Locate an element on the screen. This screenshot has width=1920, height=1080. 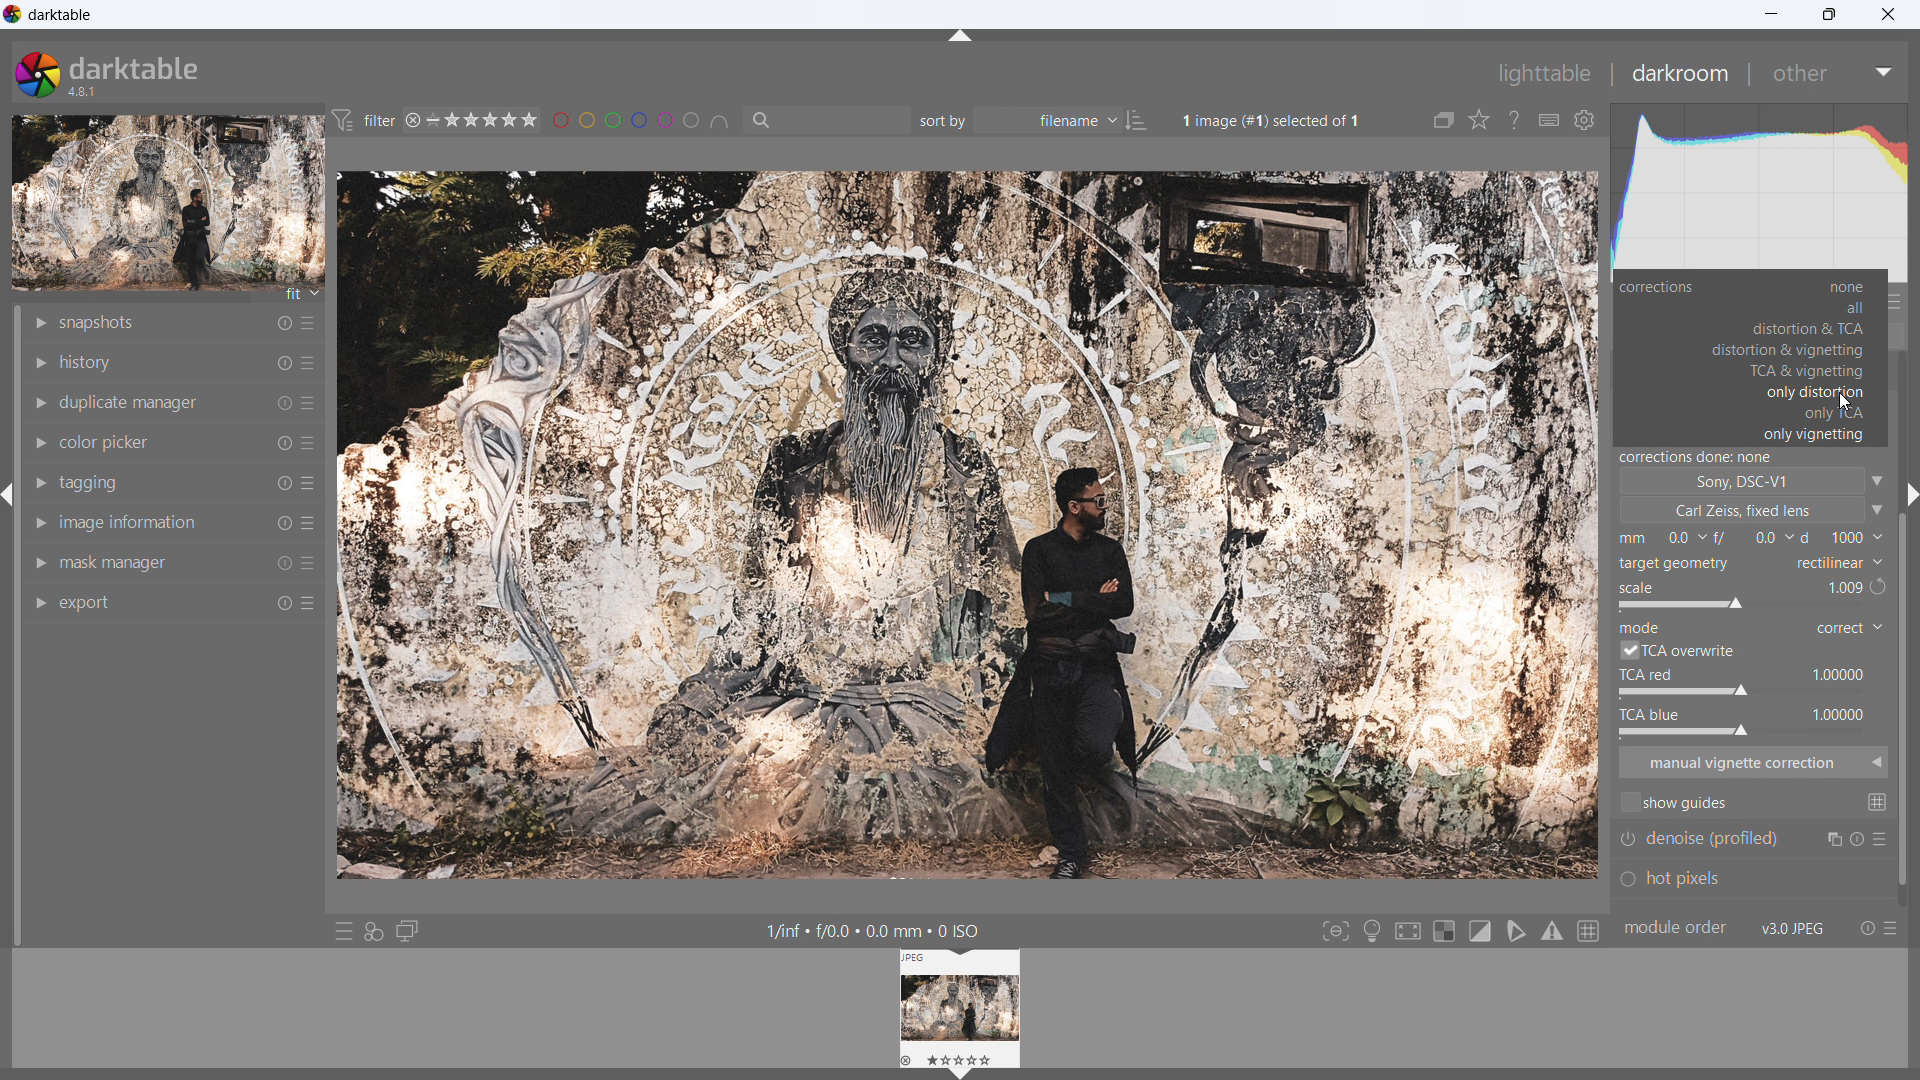
maximize is located at coordinates (1829, 15).